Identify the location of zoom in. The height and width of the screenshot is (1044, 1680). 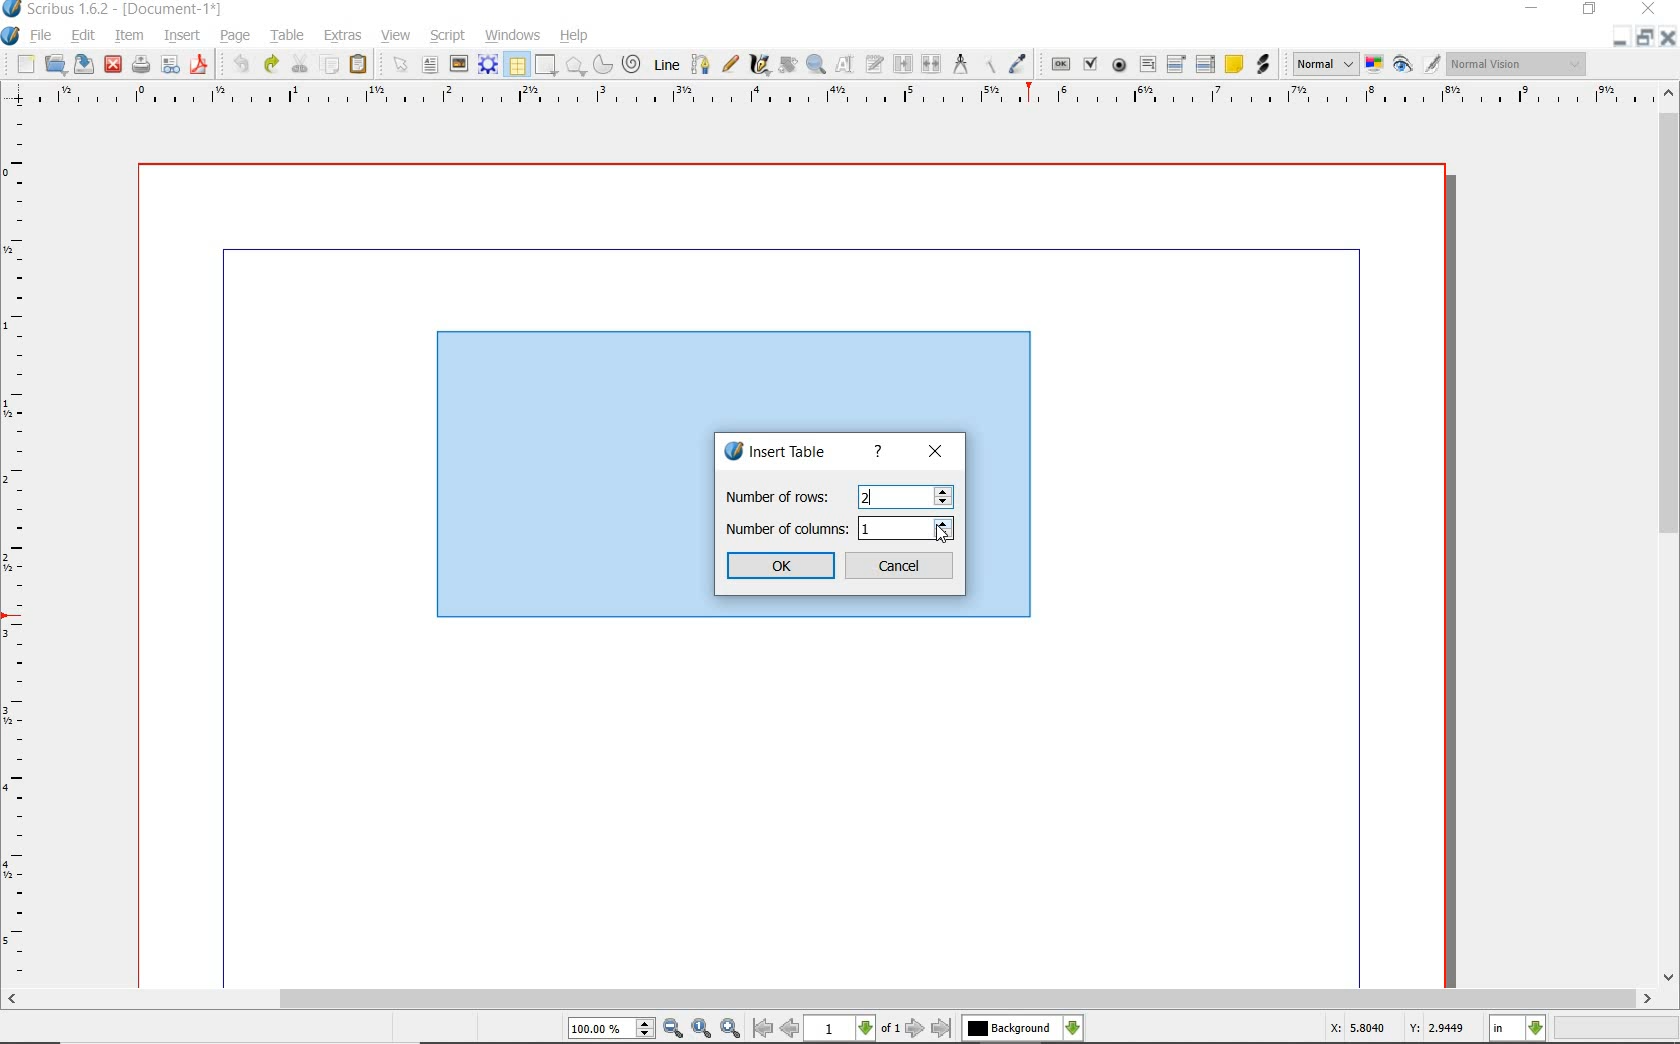
(731, 1029).